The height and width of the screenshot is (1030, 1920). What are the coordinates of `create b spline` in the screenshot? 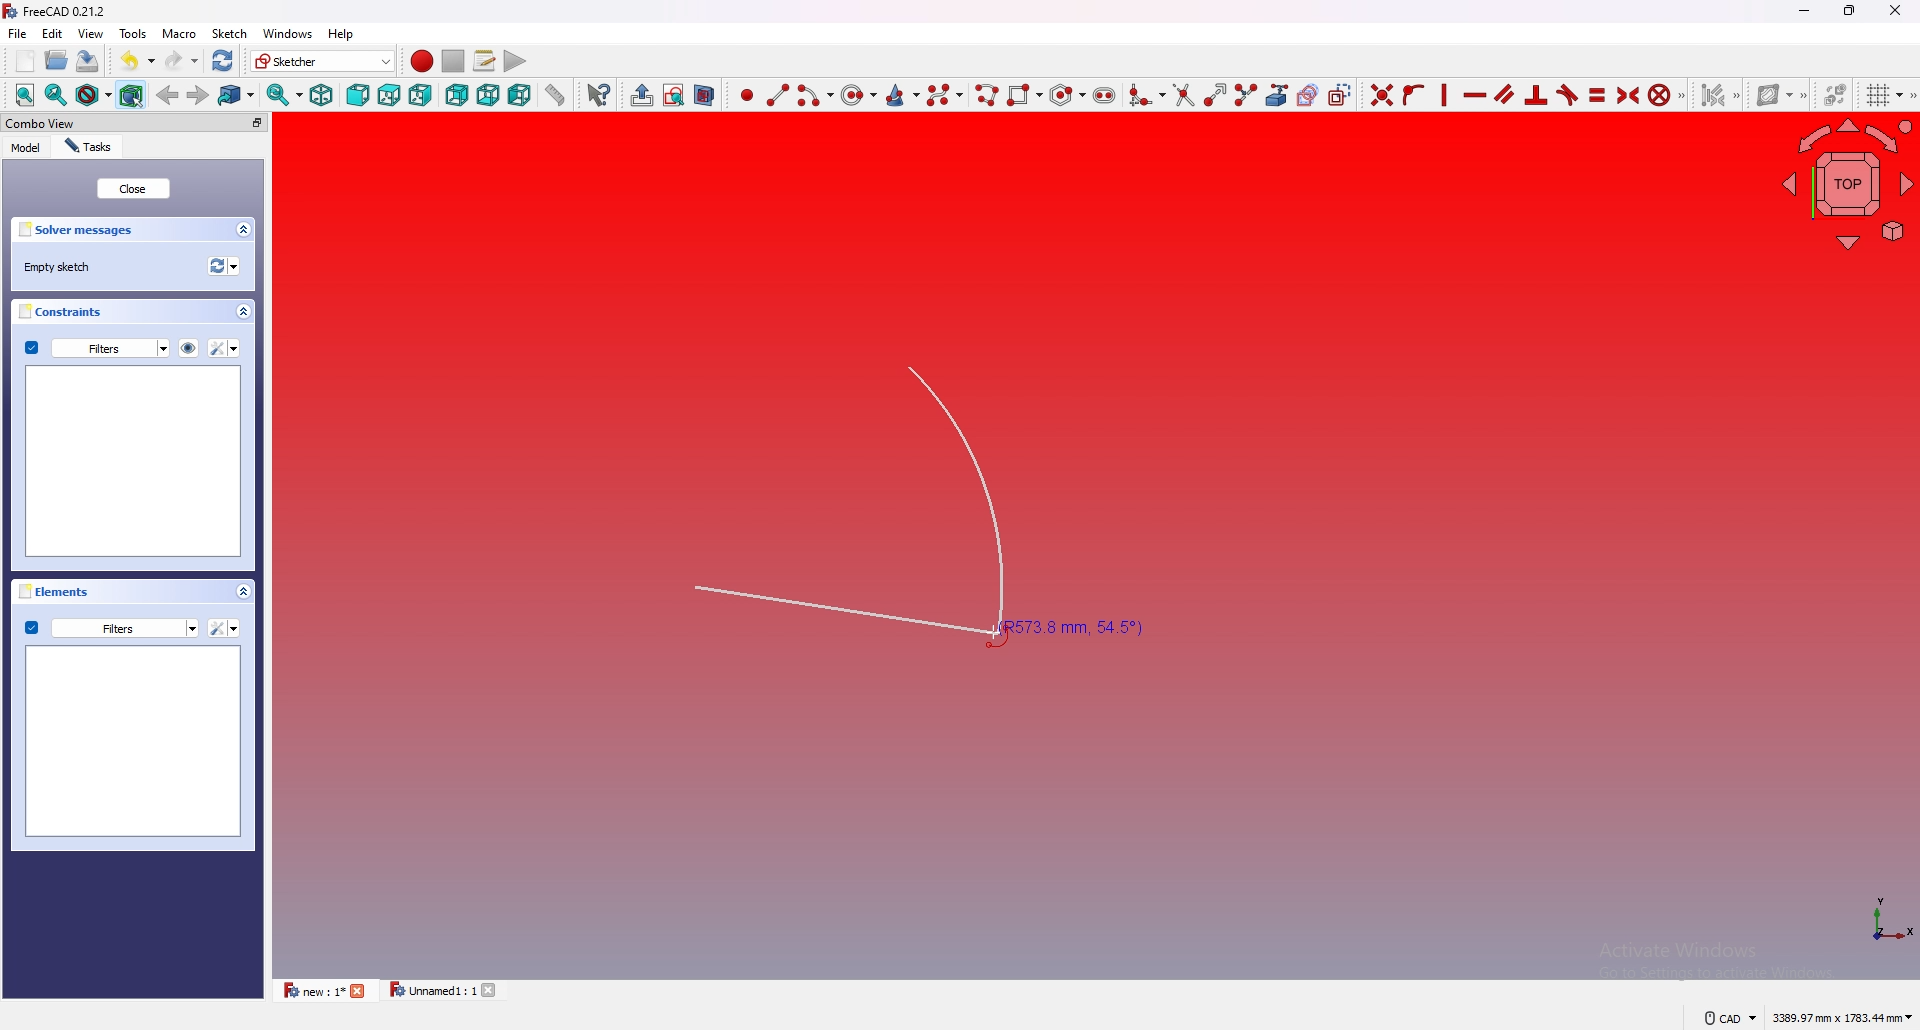 It's located at (945, 94).